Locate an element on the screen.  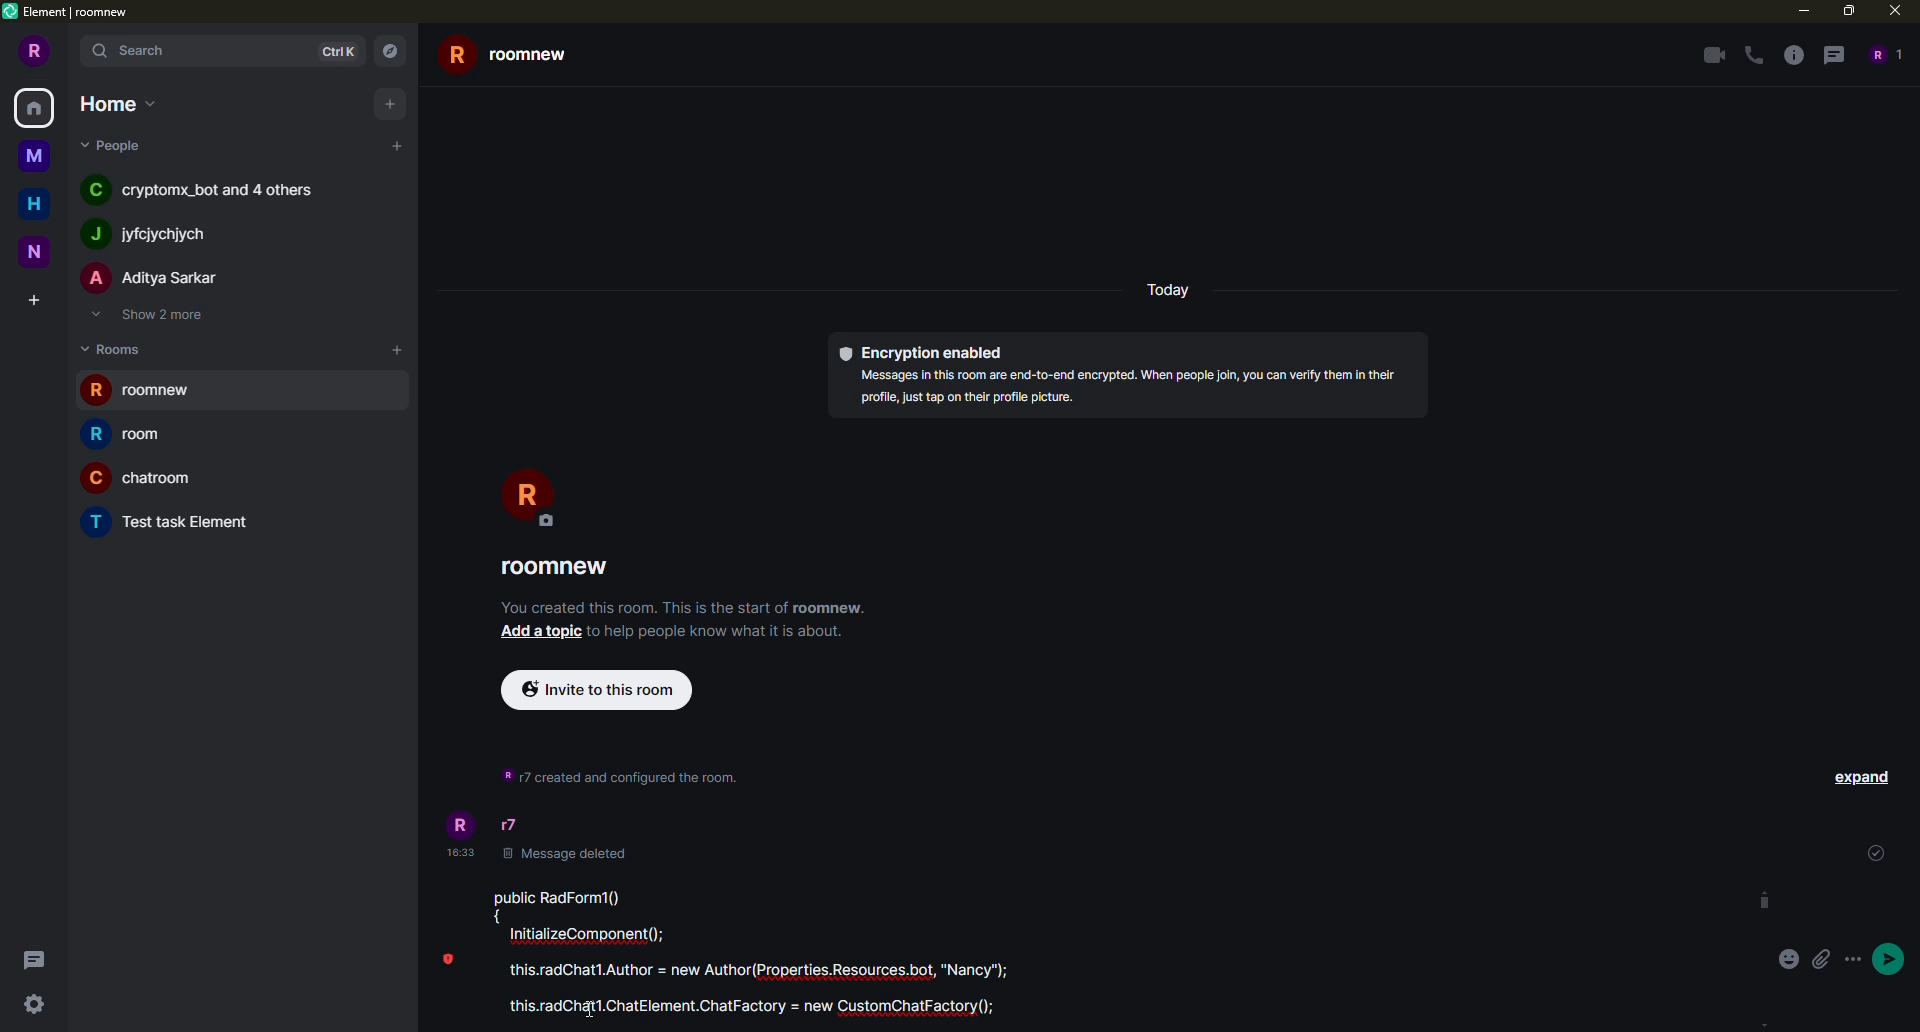
info is located at coordinates (626, 773).